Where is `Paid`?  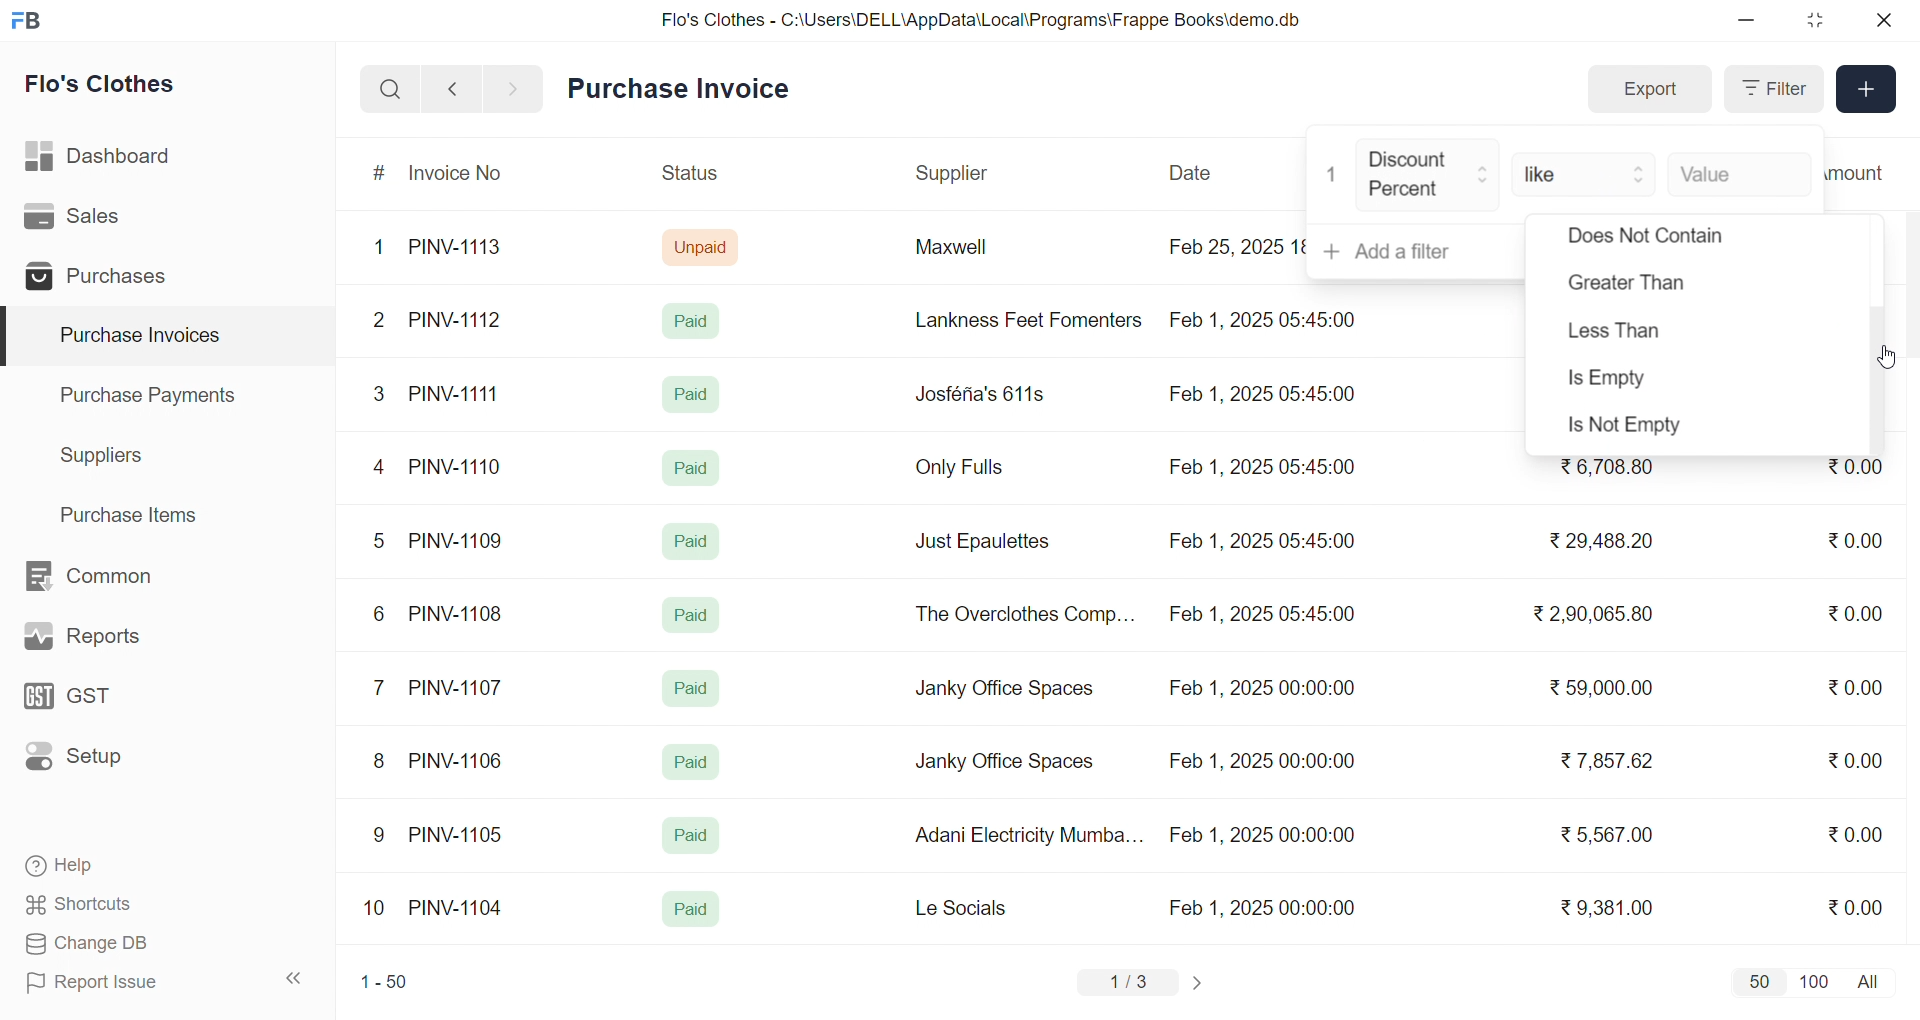
Paid is located at coordinates (689, 836).